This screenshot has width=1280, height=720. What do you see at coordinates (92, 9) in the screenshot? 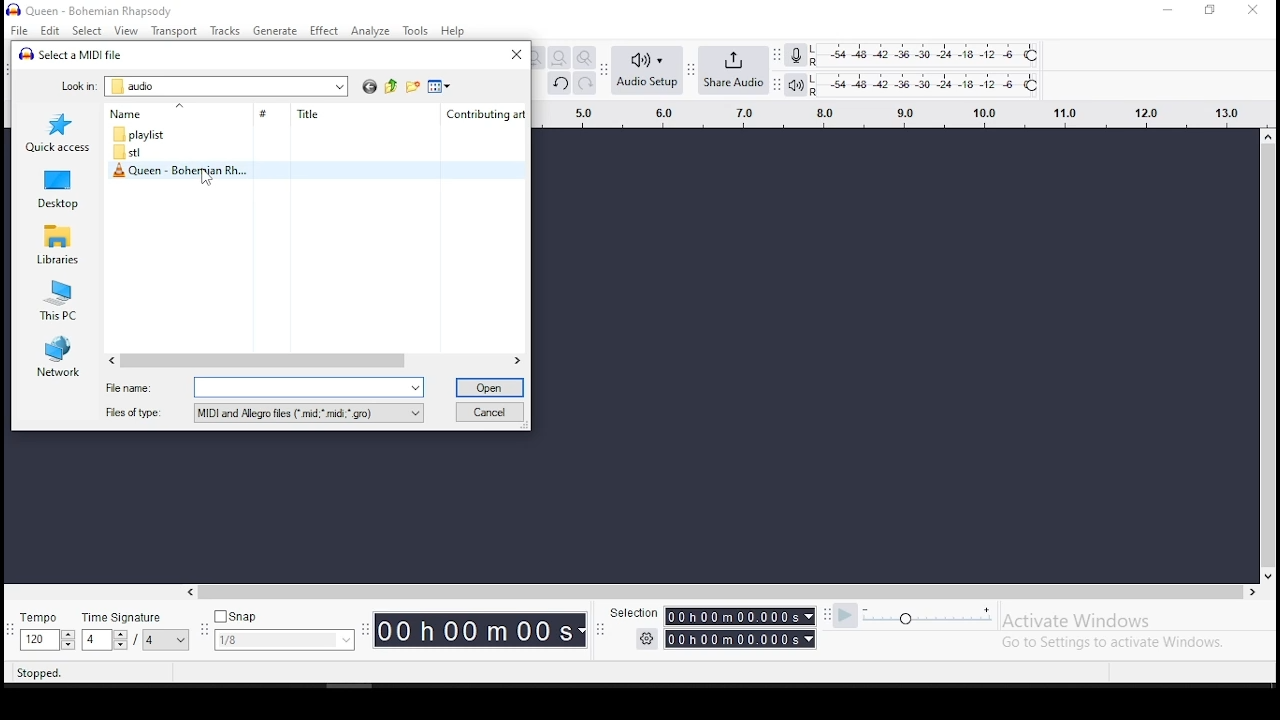
I see `icon` at bounding box center [92, 9].